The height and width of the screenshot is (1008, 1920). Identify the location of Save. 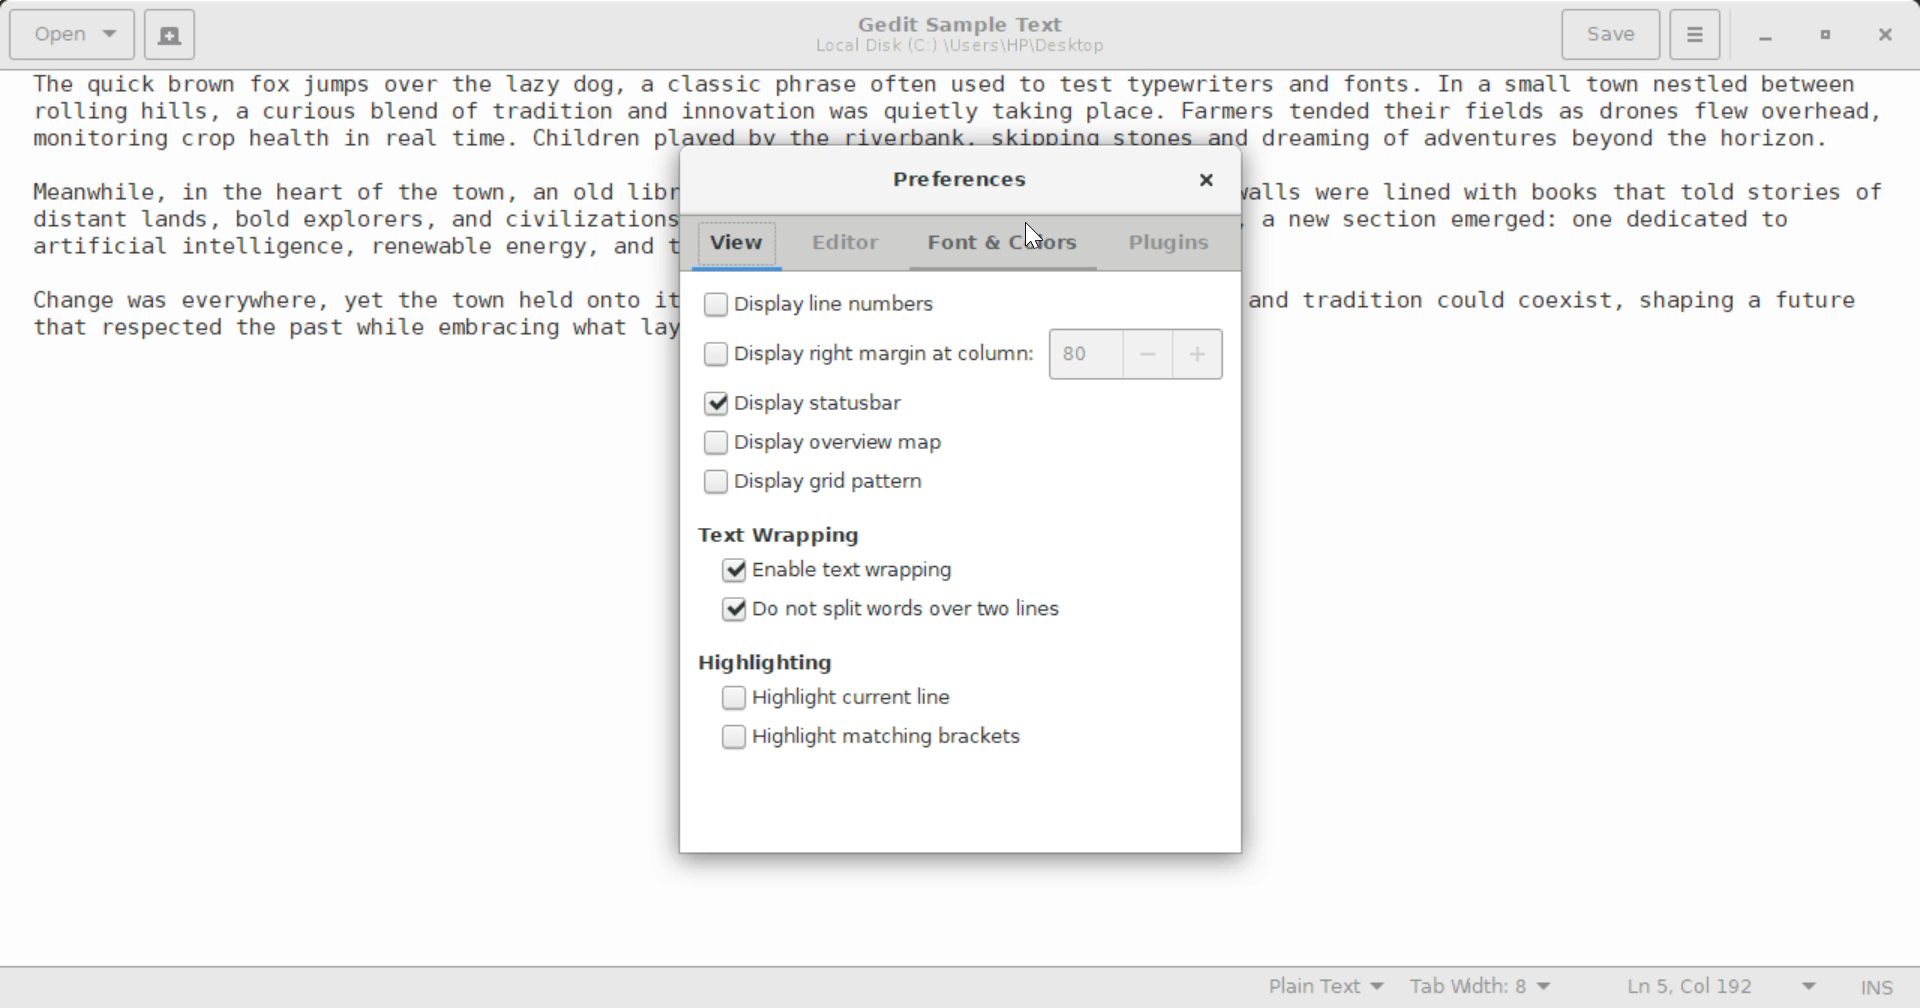
(1612, 32).